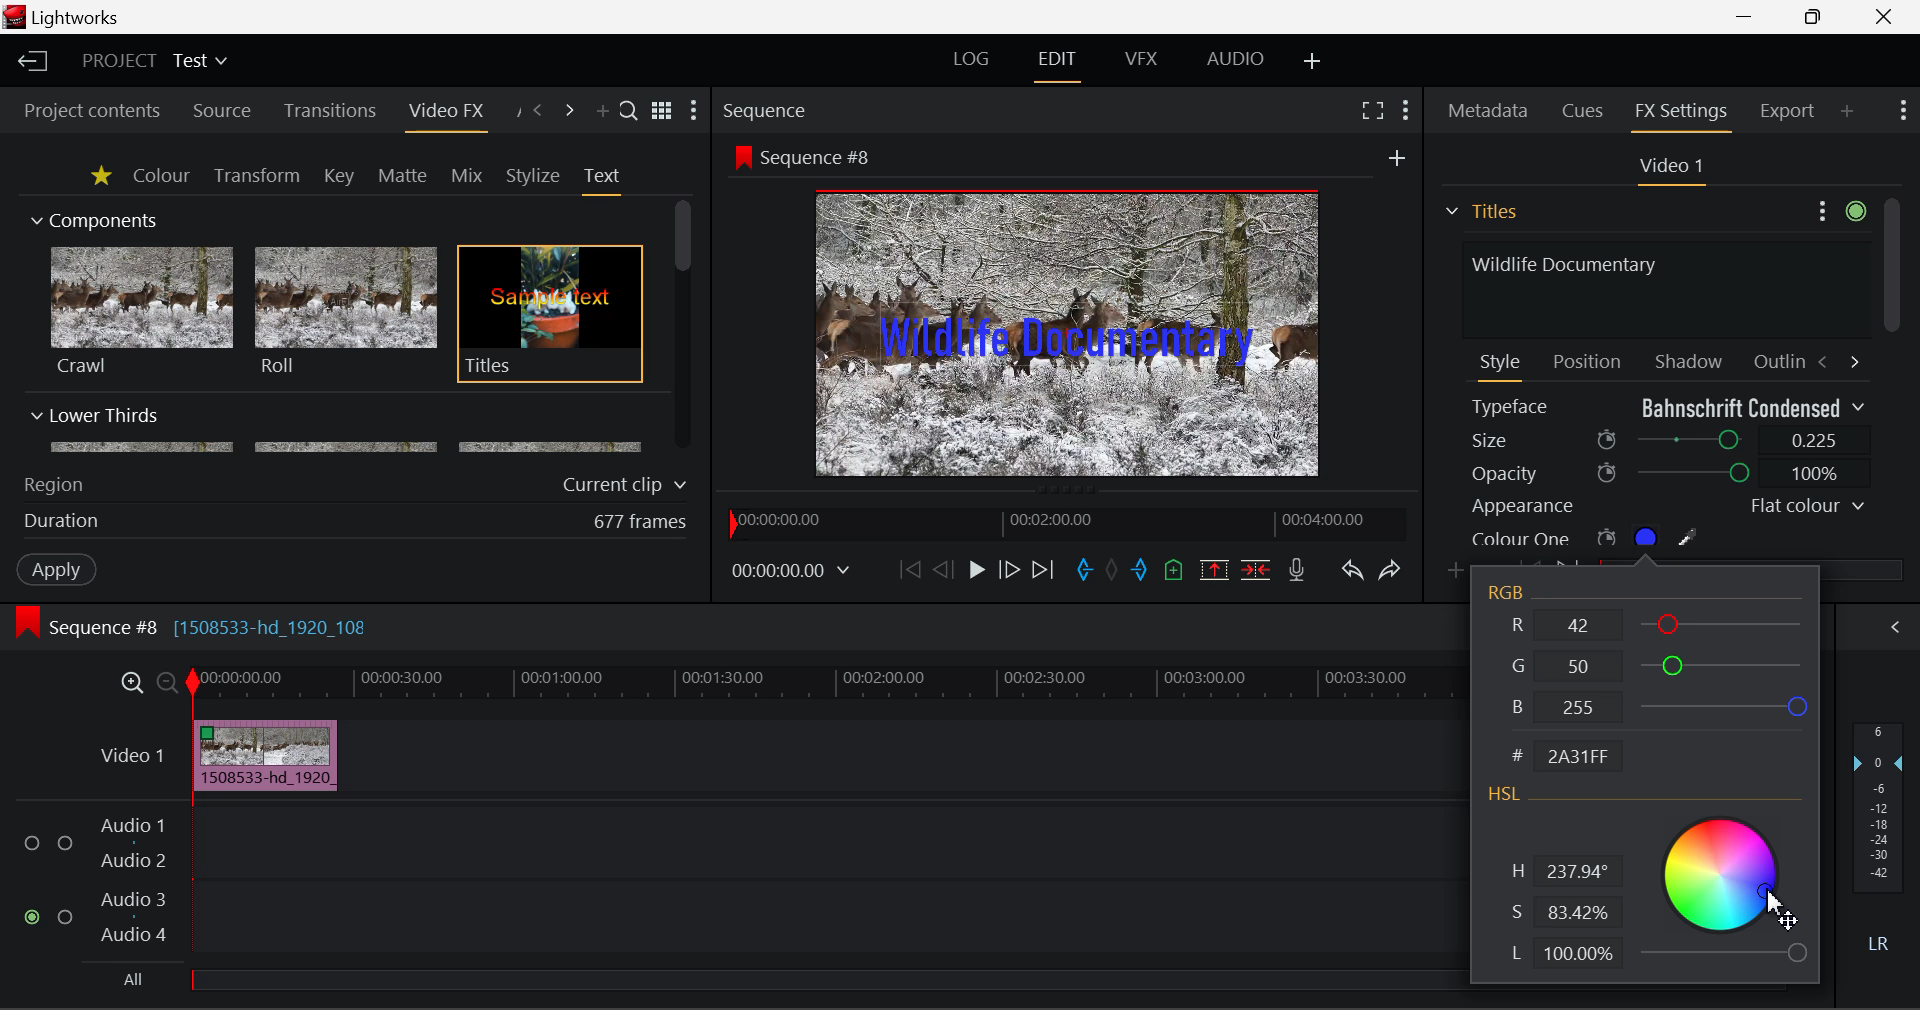 The image size is (1920, 1010). What do you see at coordinates (1684, 114) in the screenshot?
I see `FX Settings Open` at bounding box center [1684, 114].